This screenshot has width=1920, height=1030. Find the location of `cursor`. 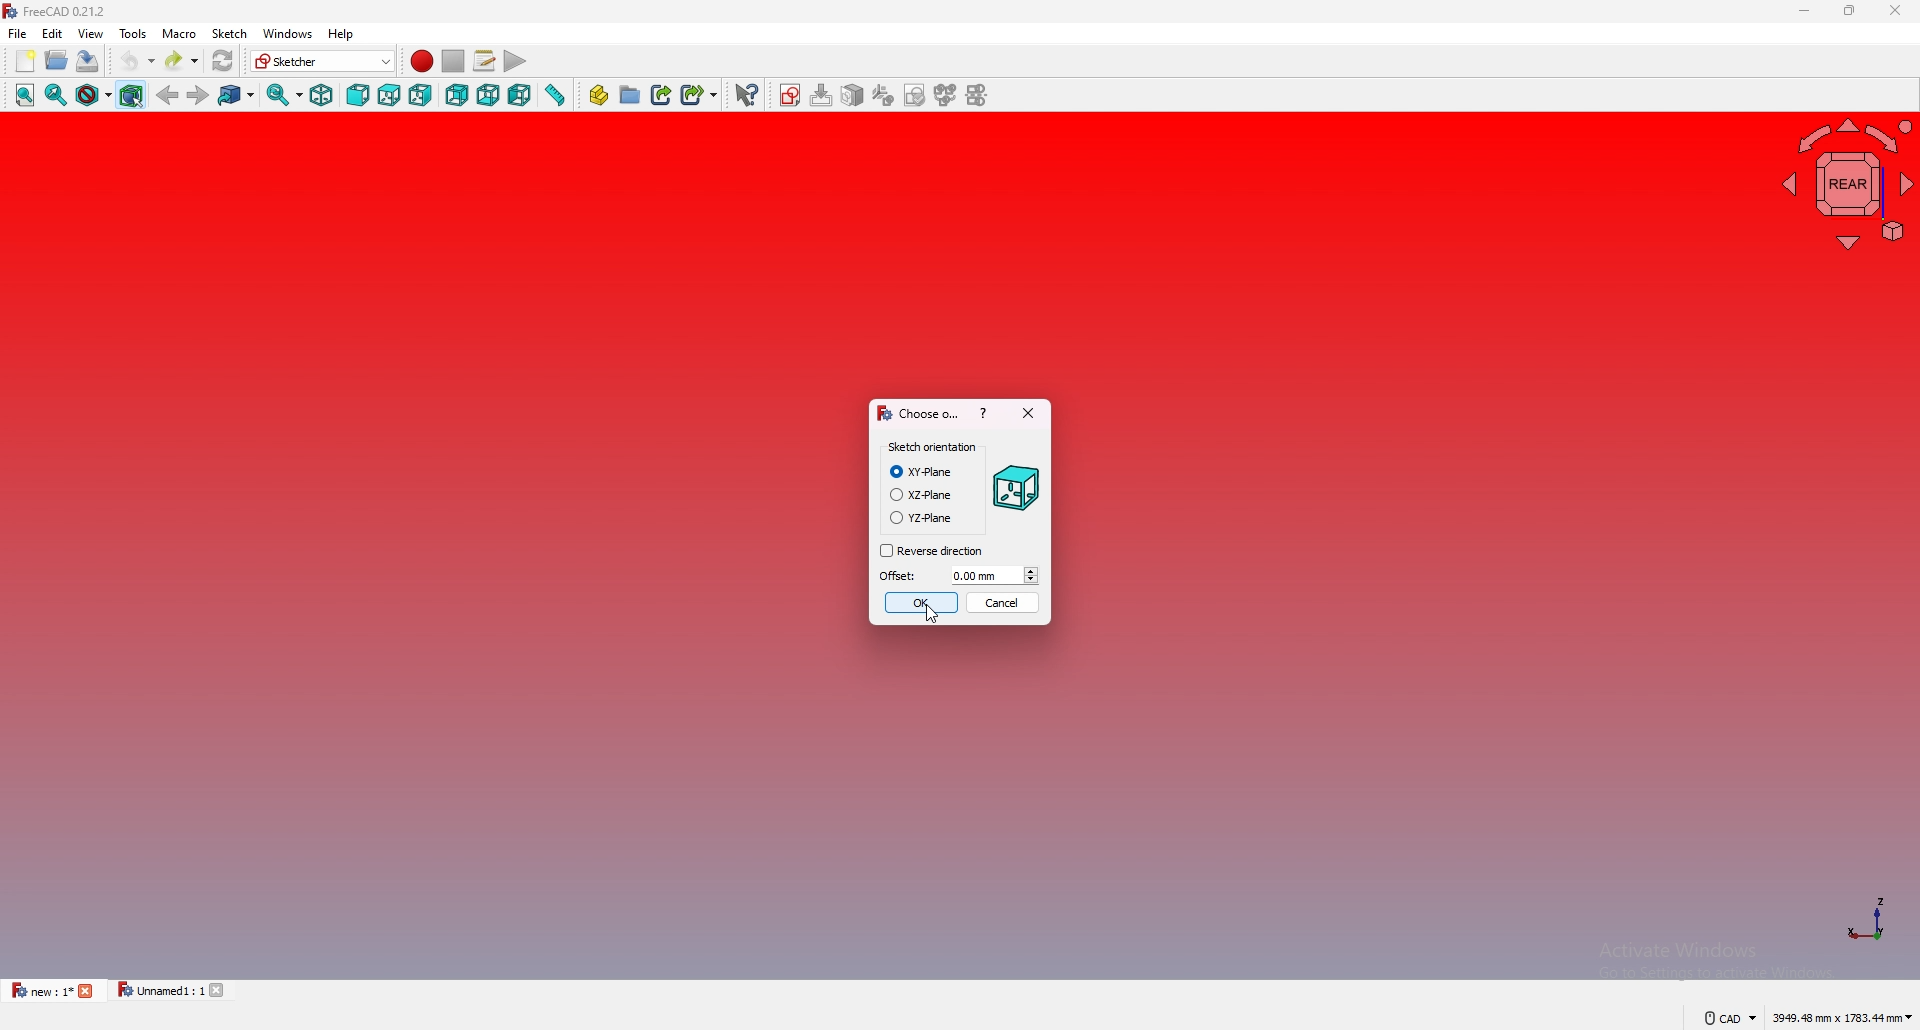

cursor is located at coordinates (935, 614).